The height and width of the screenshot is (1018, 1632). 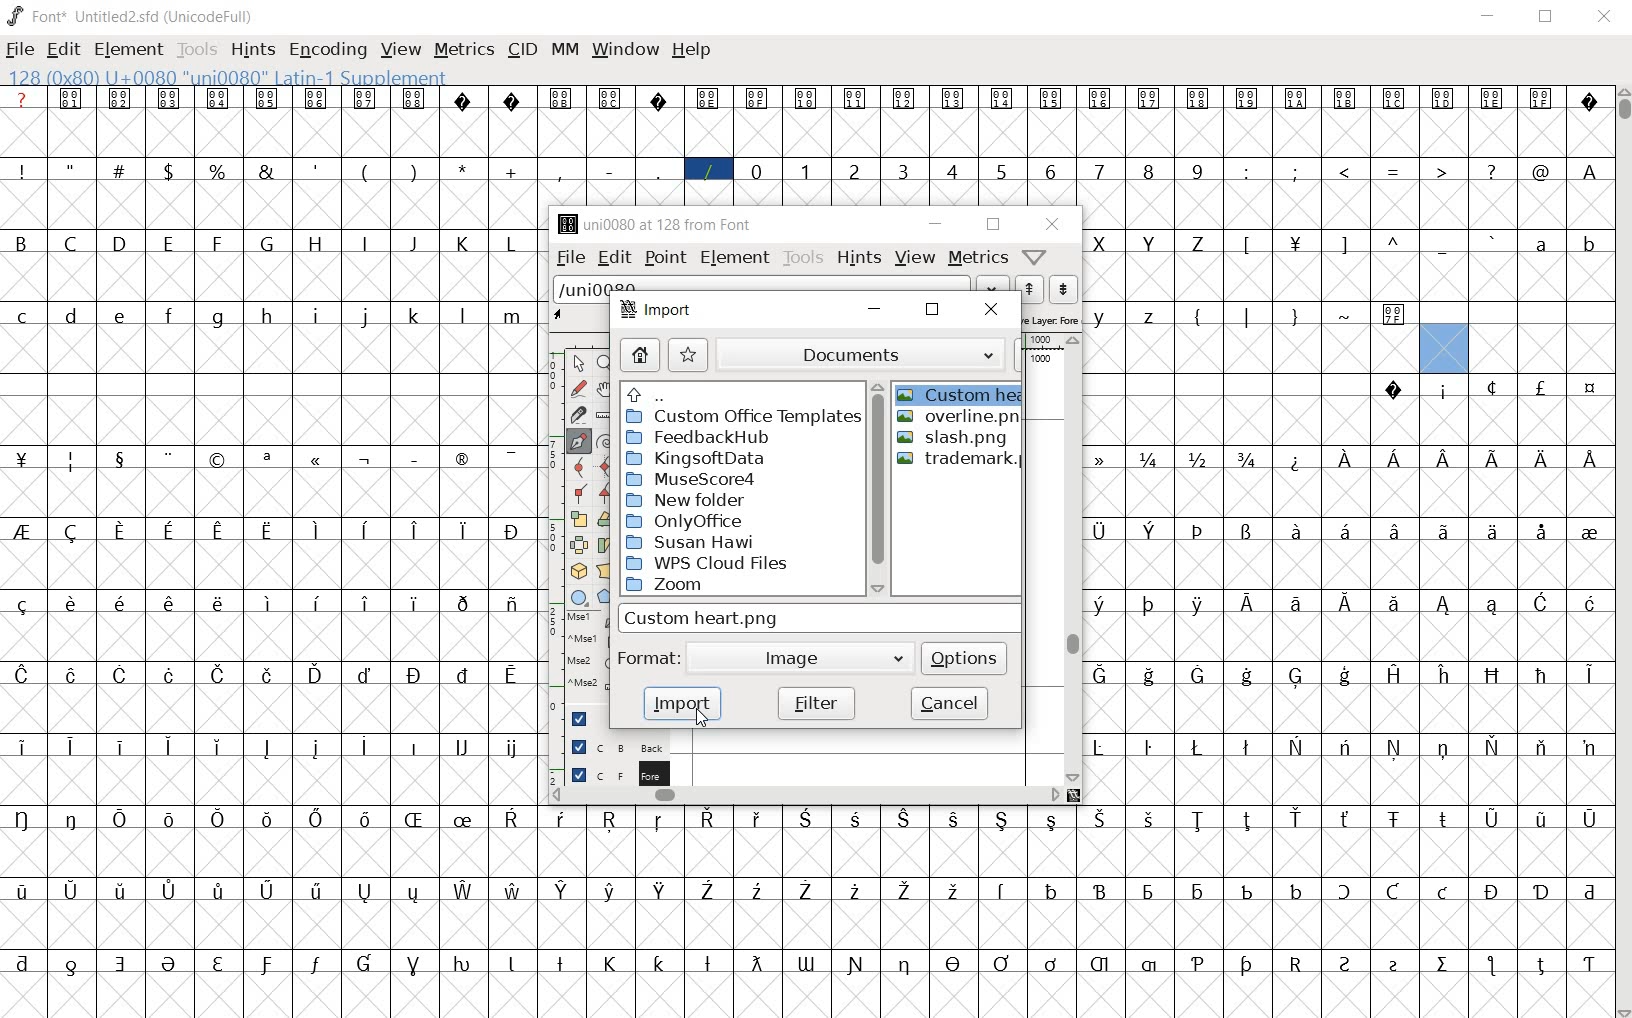 I want to click on glyph, so click(x=168, y=532).